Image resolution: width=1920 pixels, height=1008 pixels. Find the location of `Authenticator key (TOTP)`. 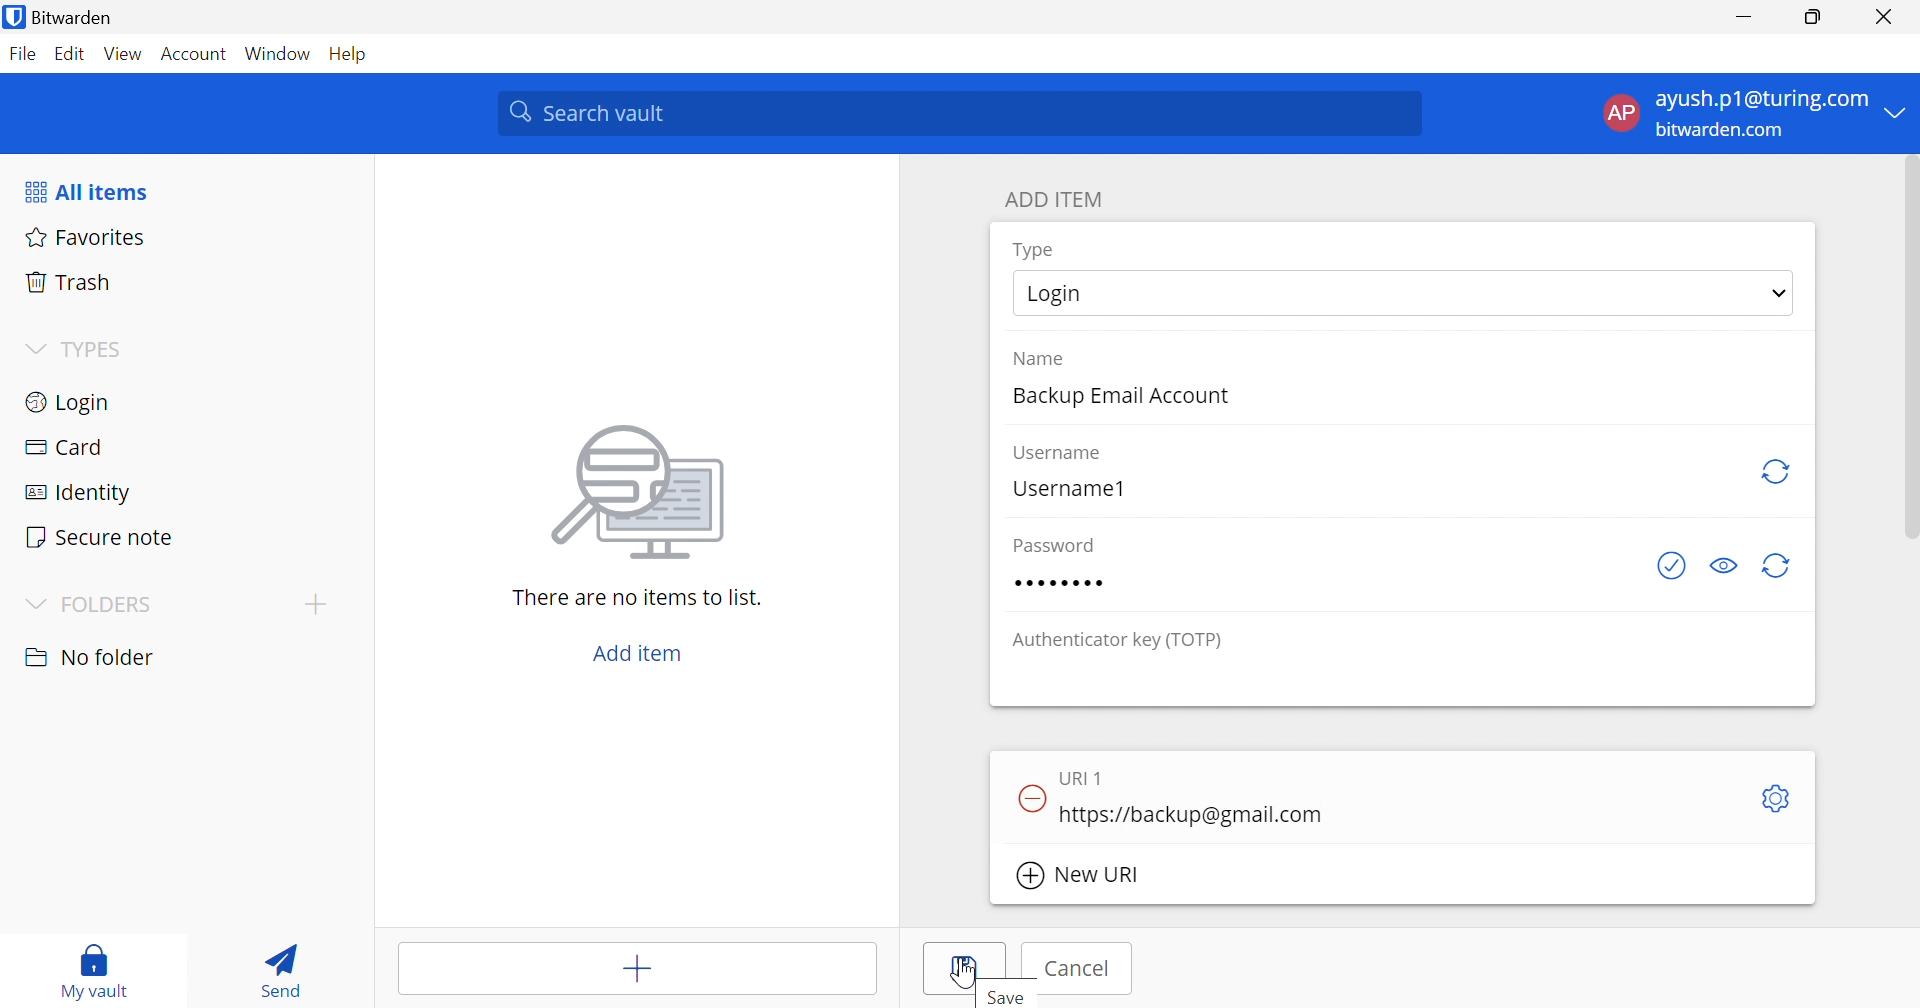

Authenticator key (TOTP) is located at coordinates (1117, 642).